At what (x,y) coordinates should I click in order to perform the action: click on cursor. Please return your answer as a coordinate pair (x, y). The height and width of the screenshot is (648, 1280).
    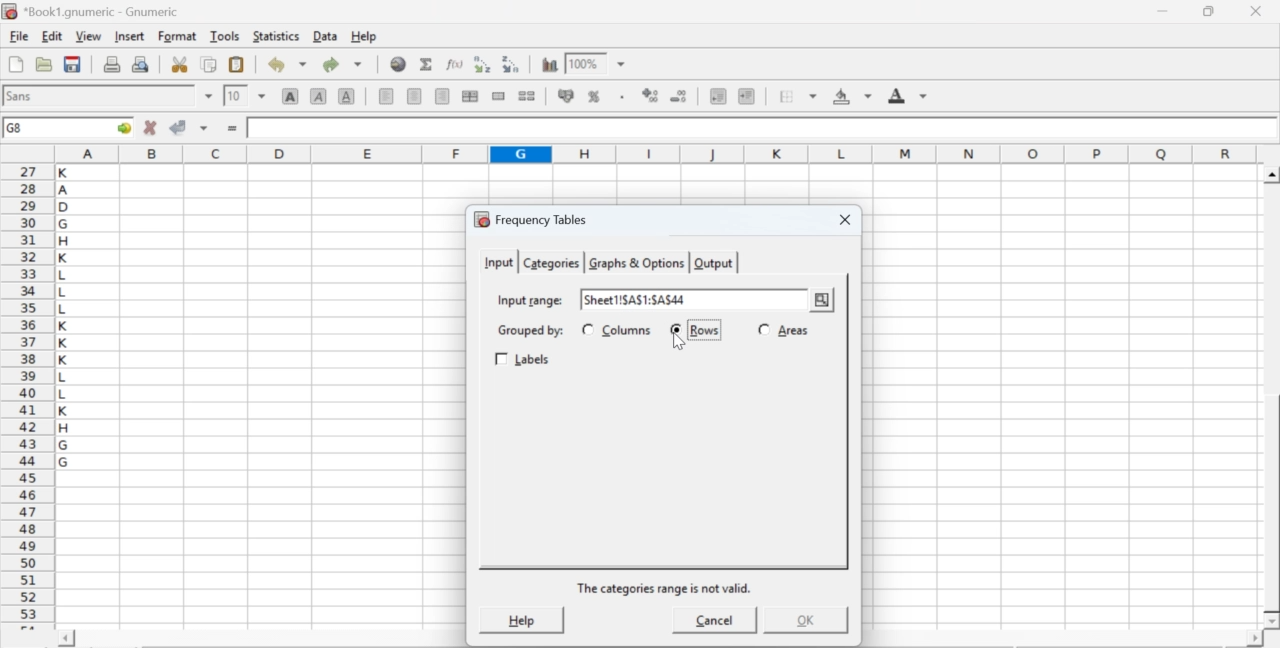
    Looking at the image, I should click on (824, 310).